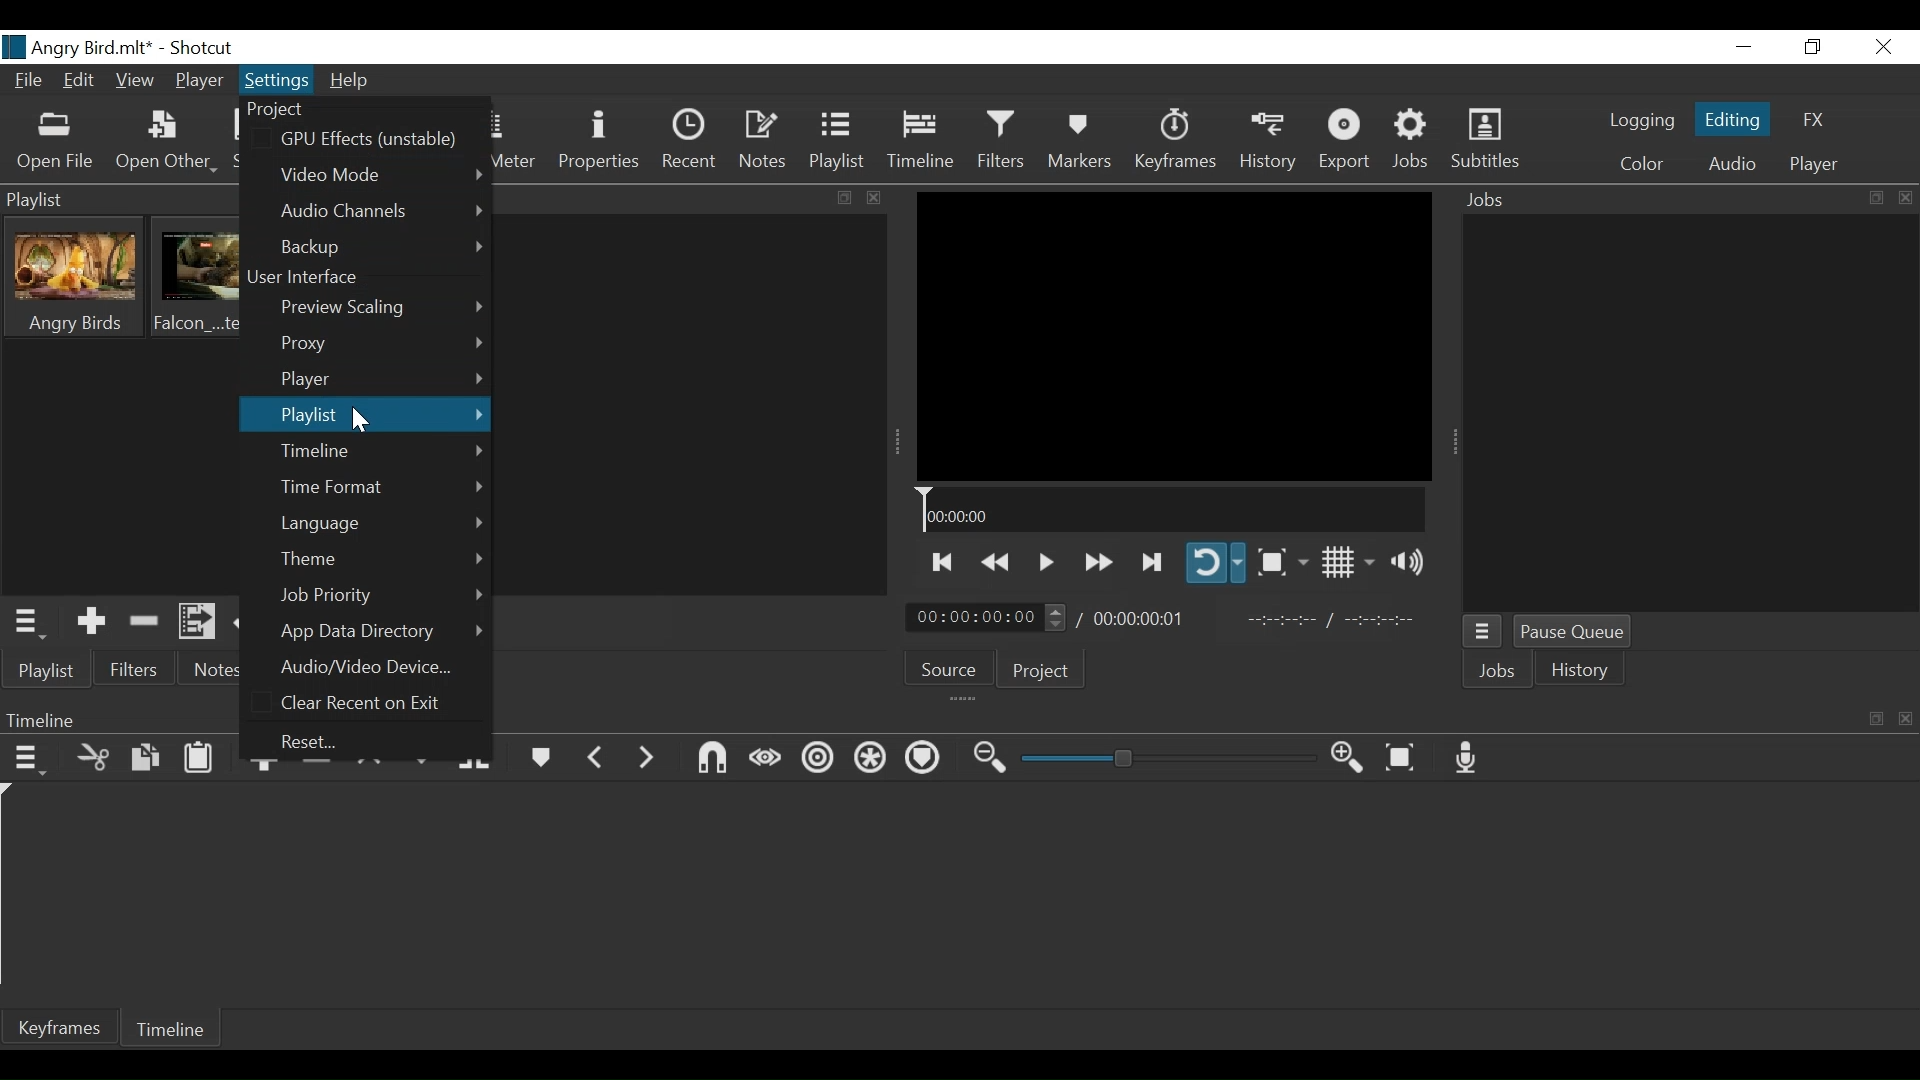 Image resolution: width=1920 pixels, height=1080 pixels. I want to click on Next marker, so click(645, 765).